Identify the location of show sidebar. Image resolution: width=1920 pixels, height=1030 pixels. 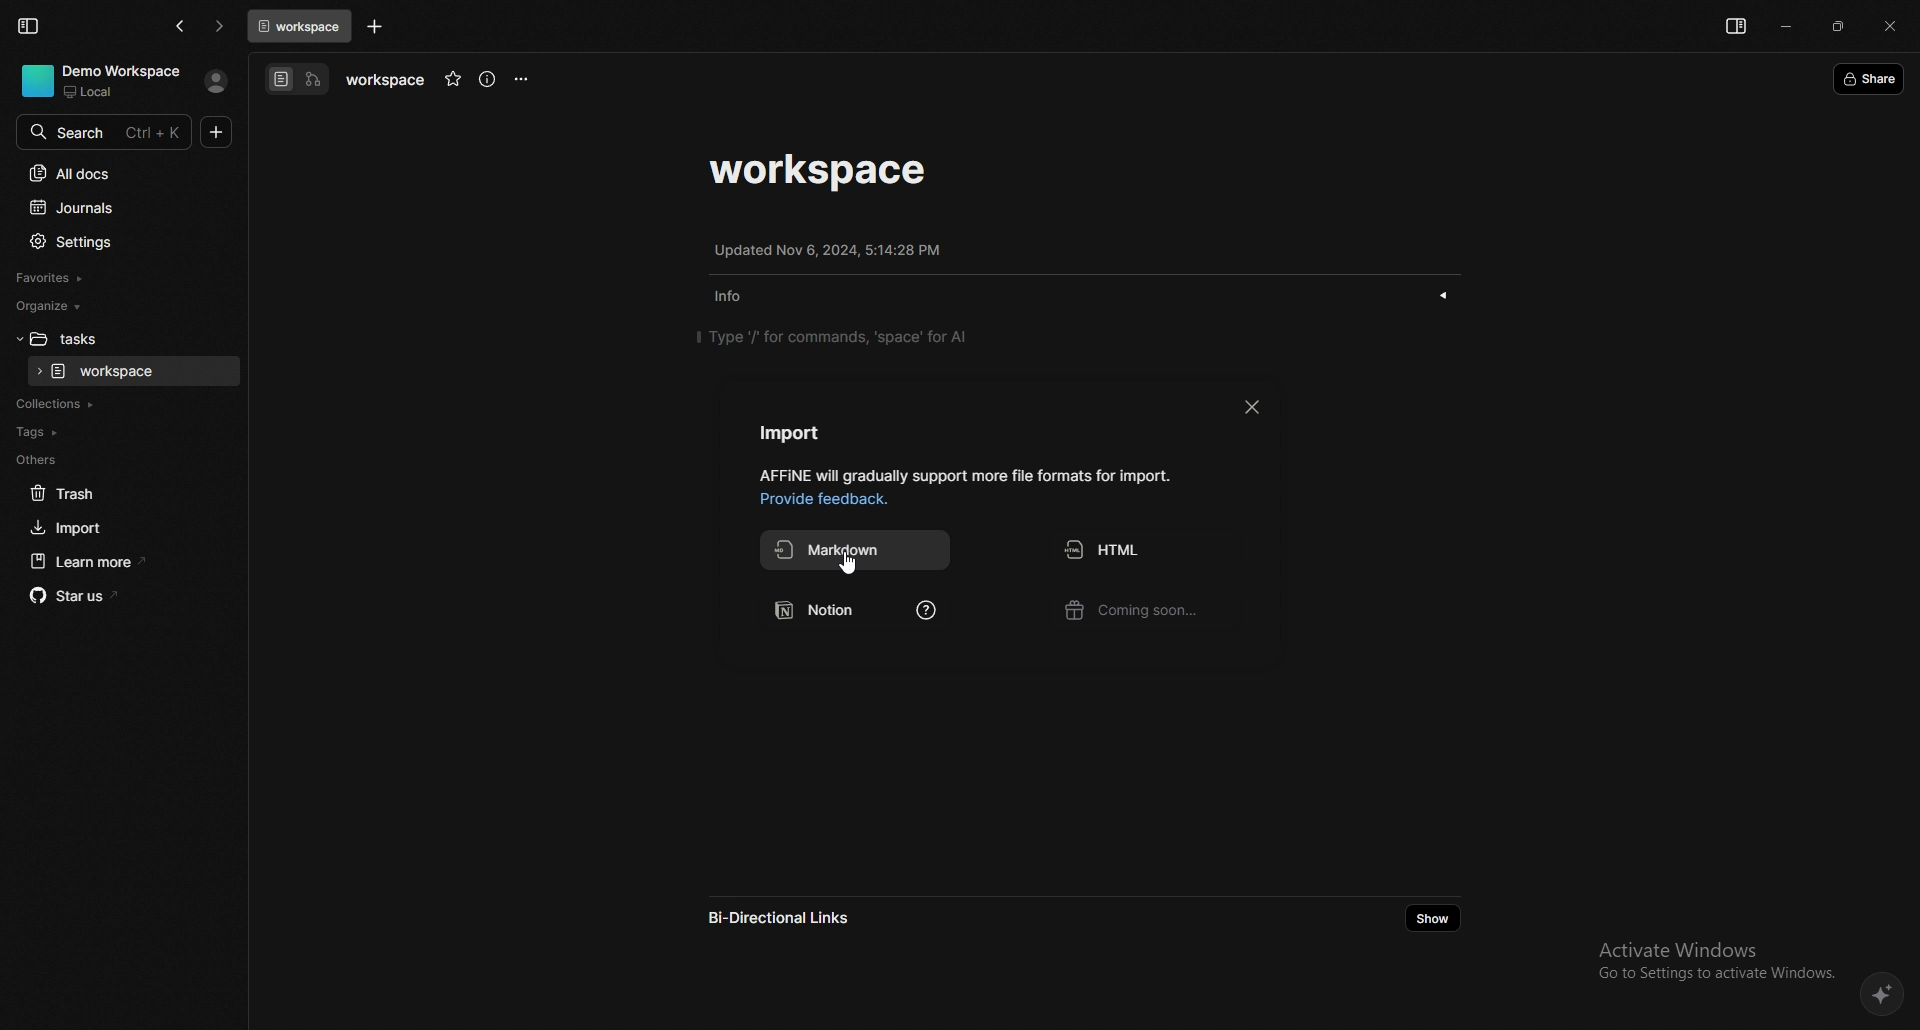
(1735, 27).